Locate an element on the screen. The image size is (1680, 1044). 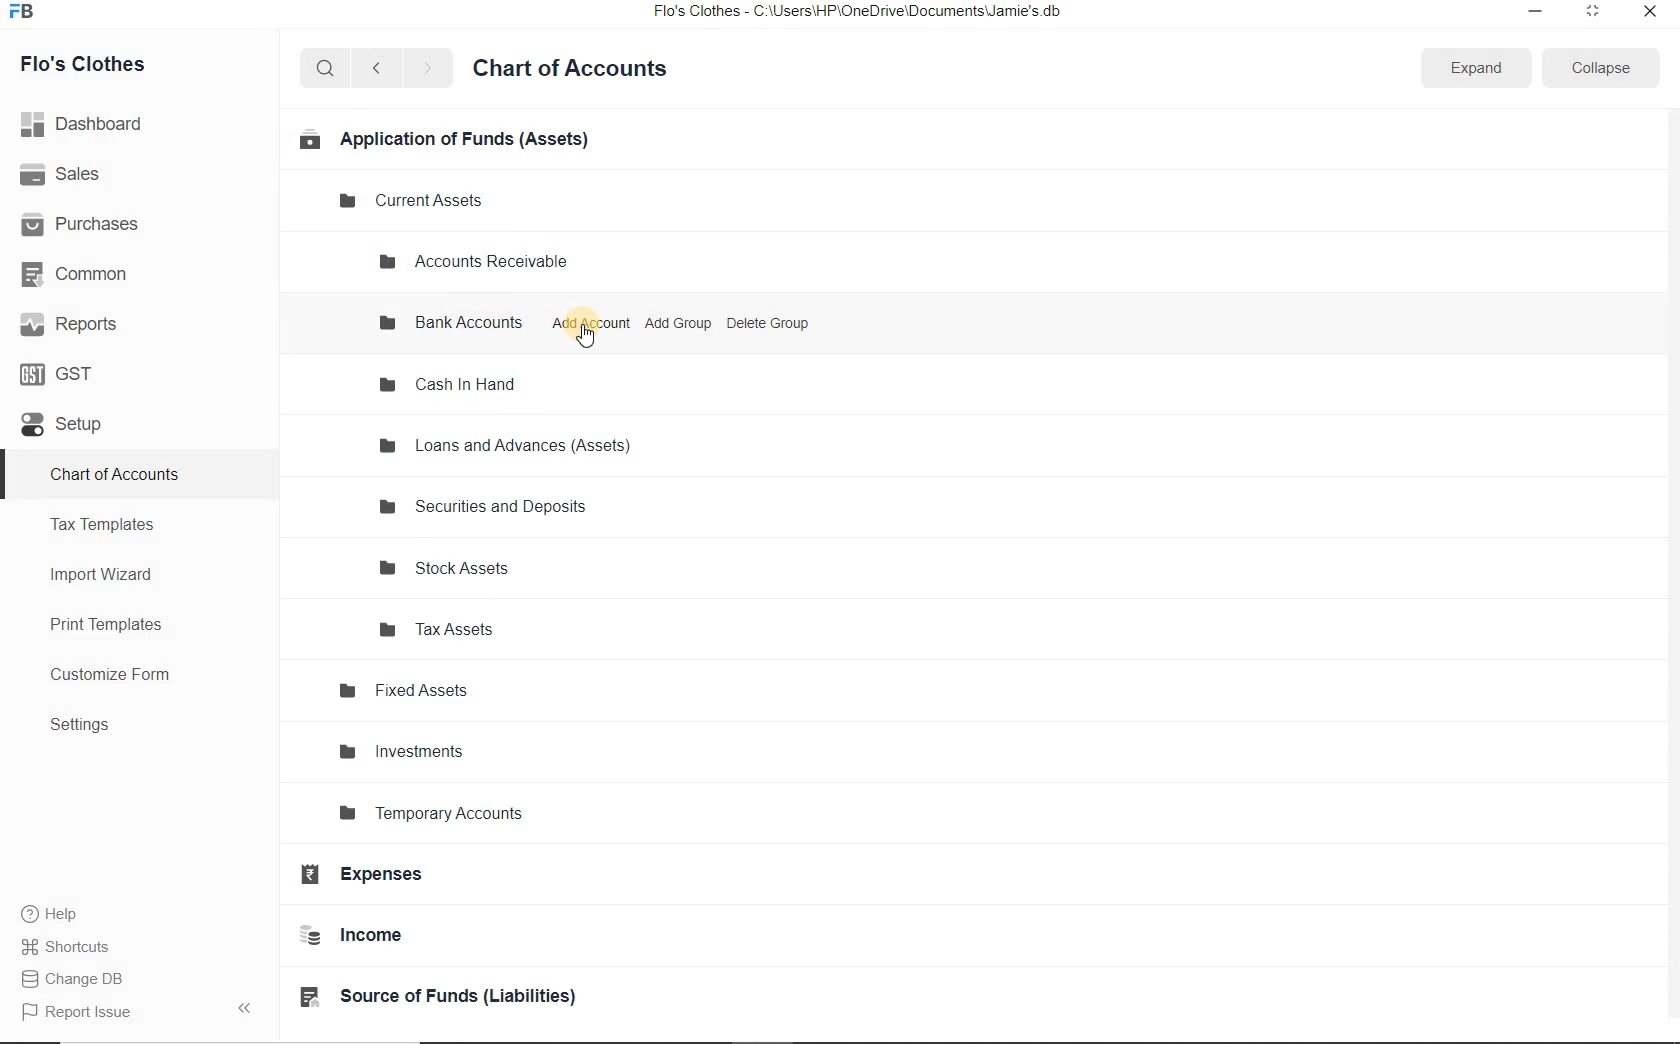
maximize is located at coordinates (1593, 10).